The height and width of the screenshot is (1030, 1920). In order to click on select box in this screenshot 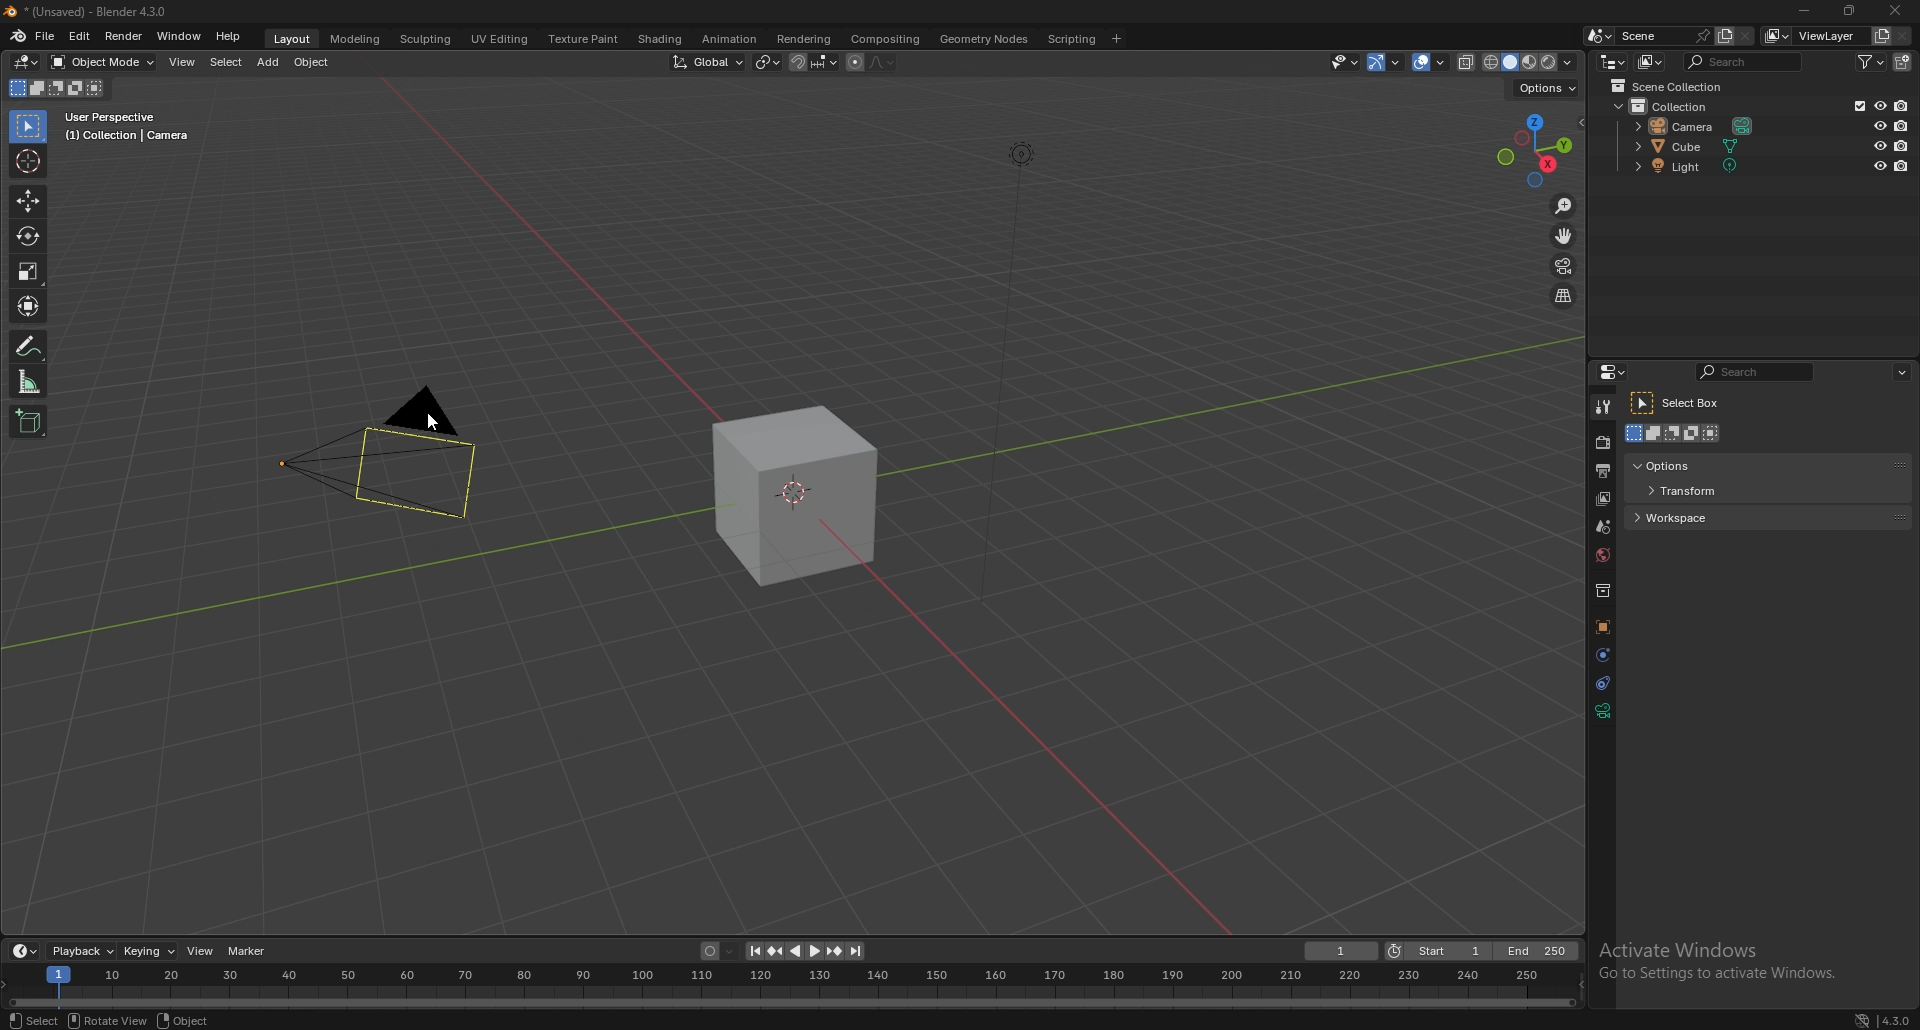, I will do `click(1679, 403)`.